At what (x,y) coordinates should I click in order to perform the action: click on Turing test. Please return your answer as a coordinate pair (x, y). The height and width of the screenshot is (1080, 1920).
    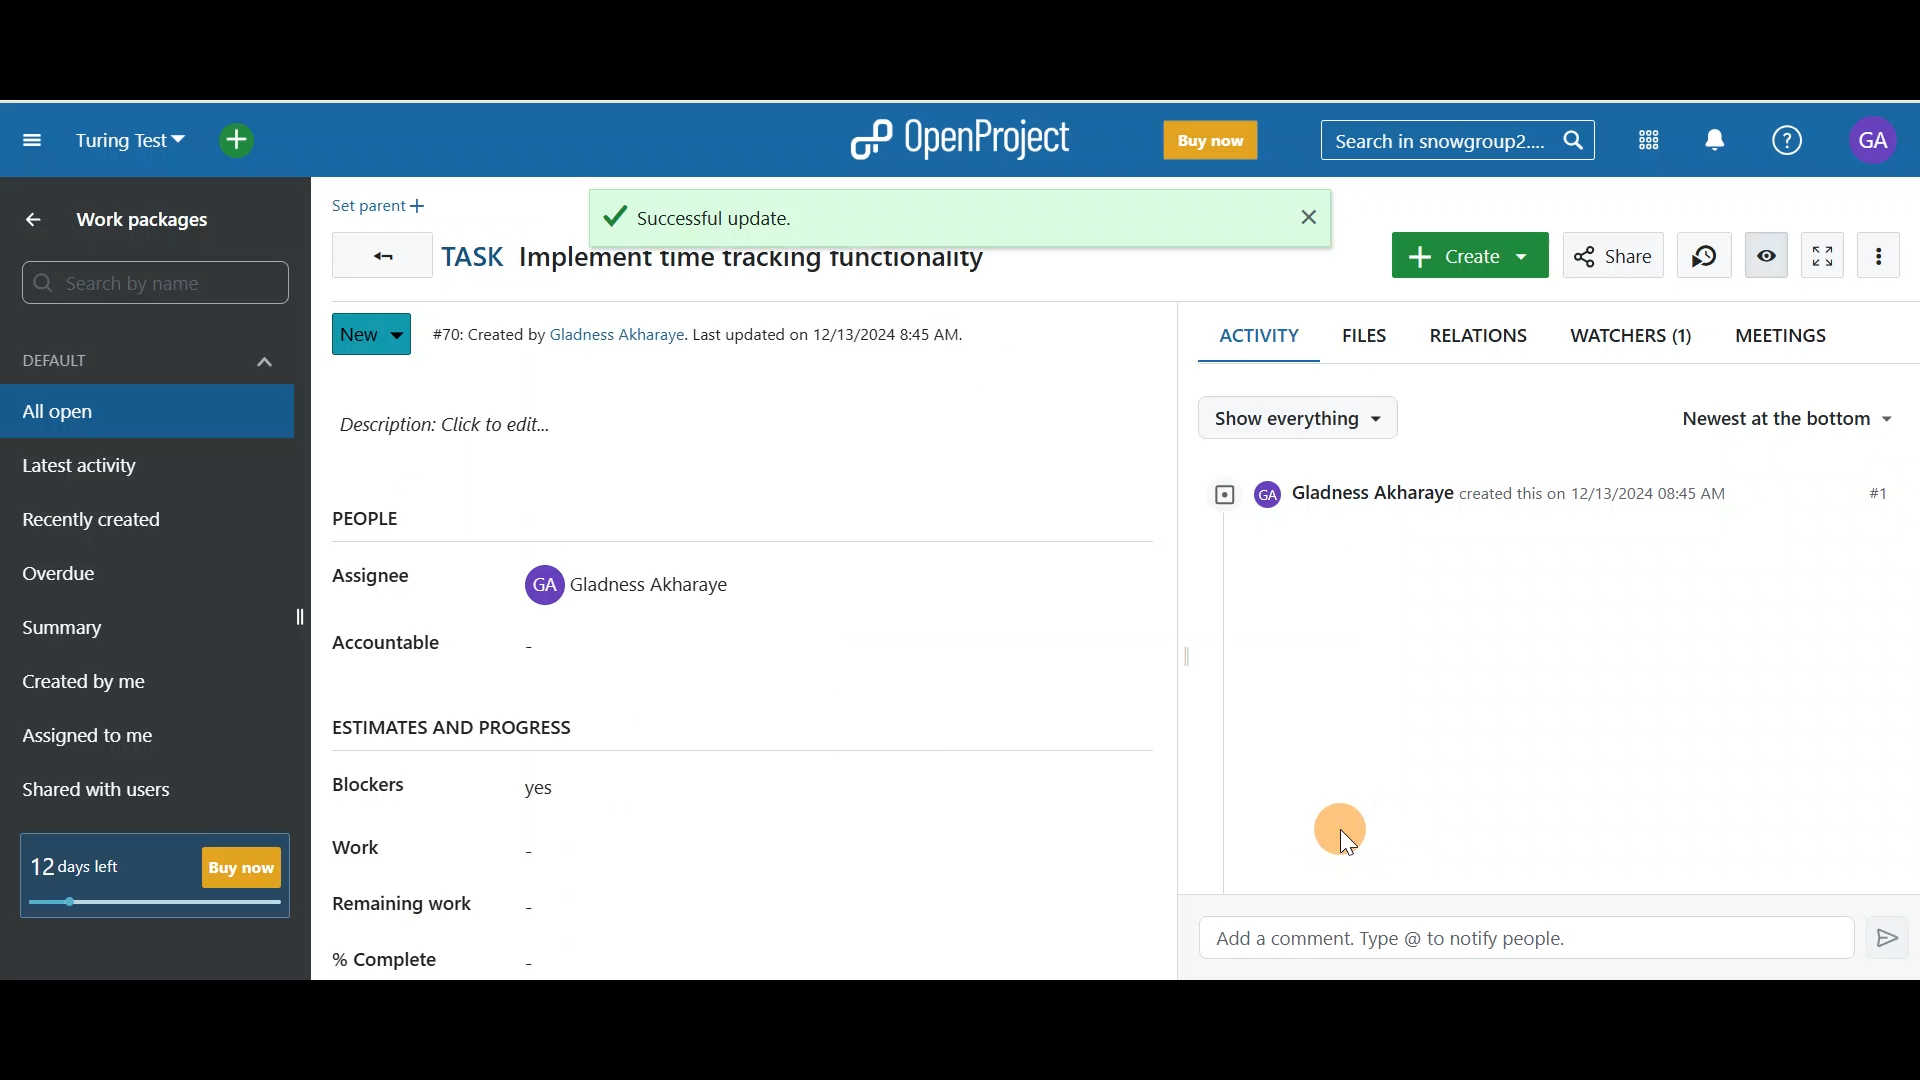
    Looking at the image, I should click on (130, 141).